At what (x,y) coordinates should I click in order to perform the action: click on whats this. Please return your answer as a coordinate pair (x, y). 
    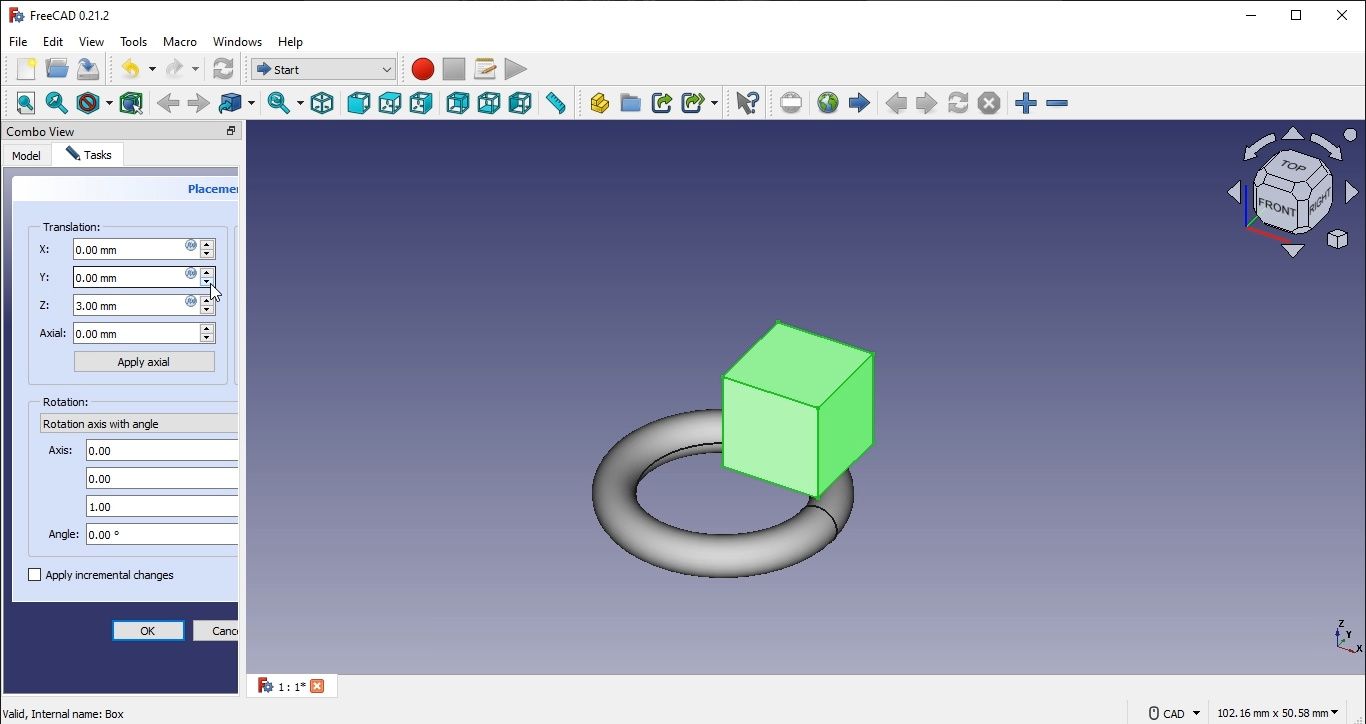
    Looking at the image, I should click on (747, 101).